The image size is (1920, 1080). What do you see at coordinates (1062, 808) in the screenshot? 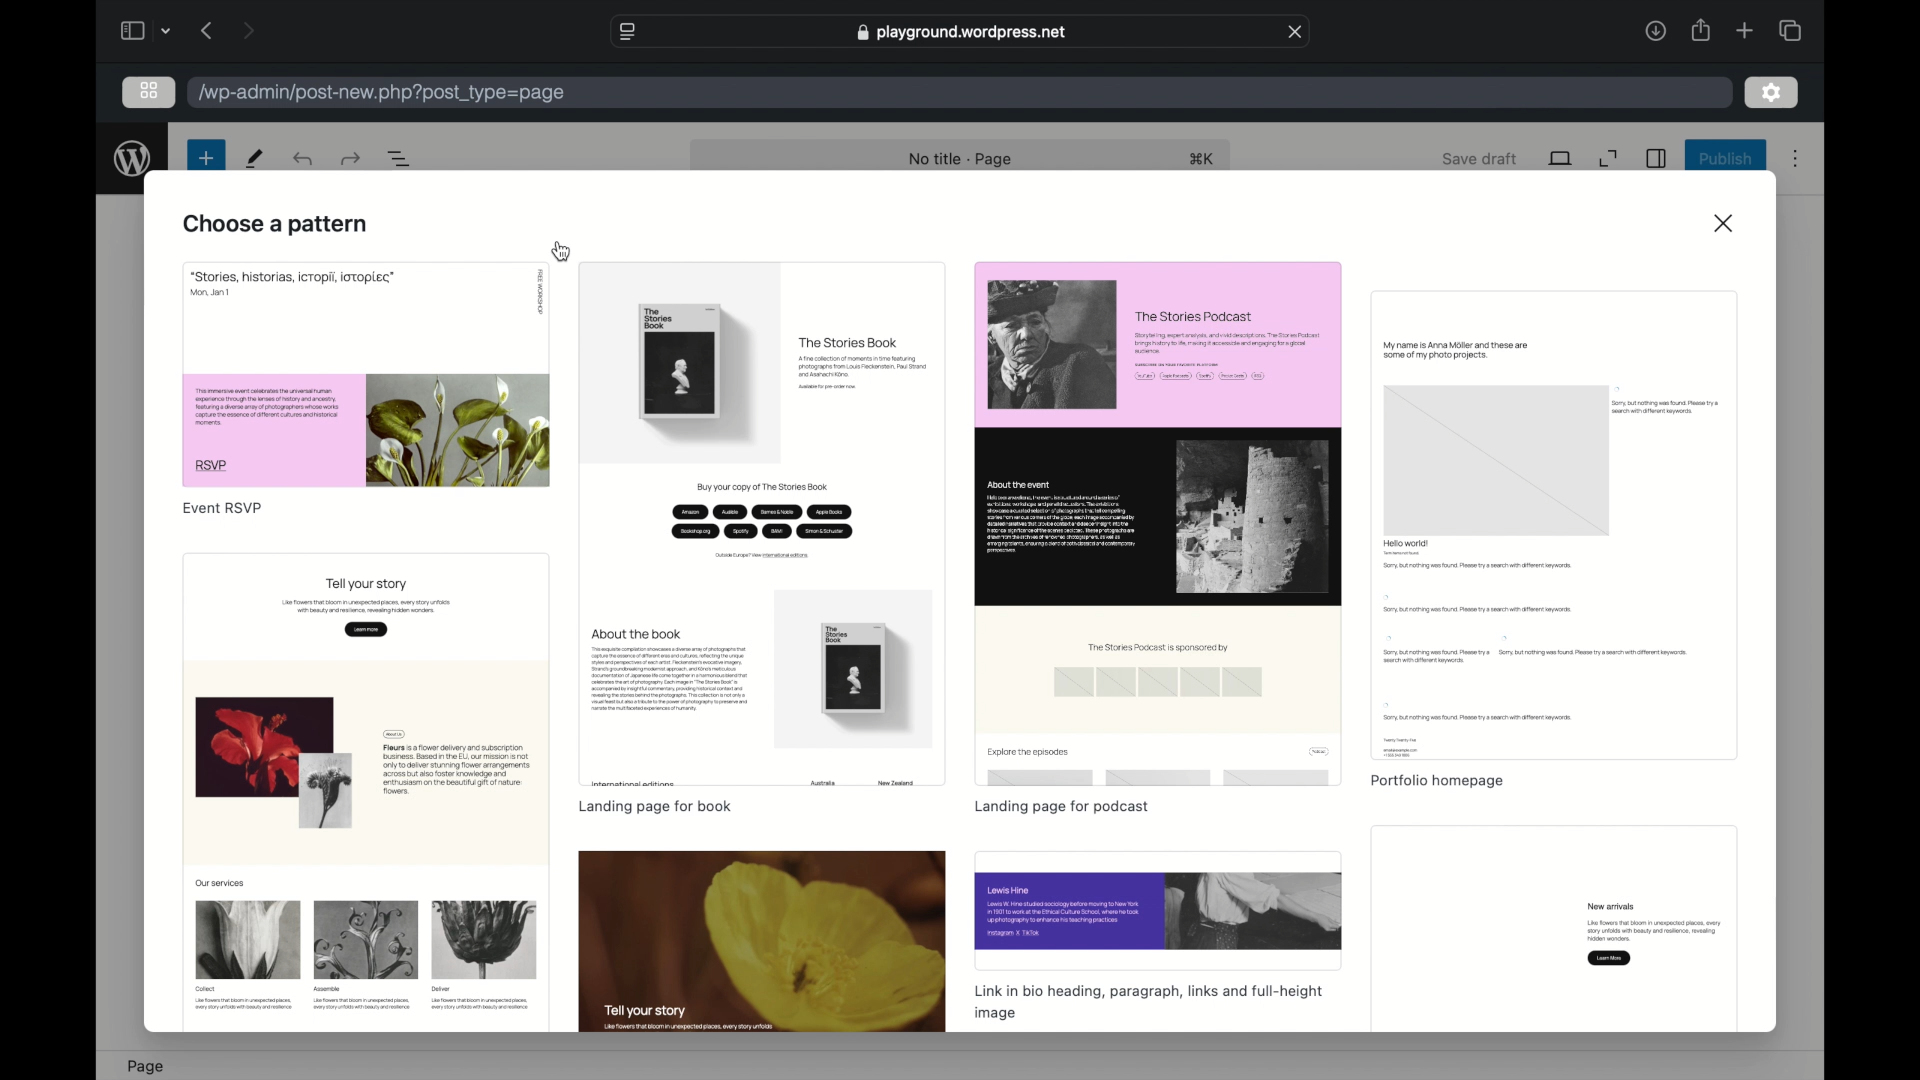
I see `landing page for podcast` at bounding box center [1062, 808].